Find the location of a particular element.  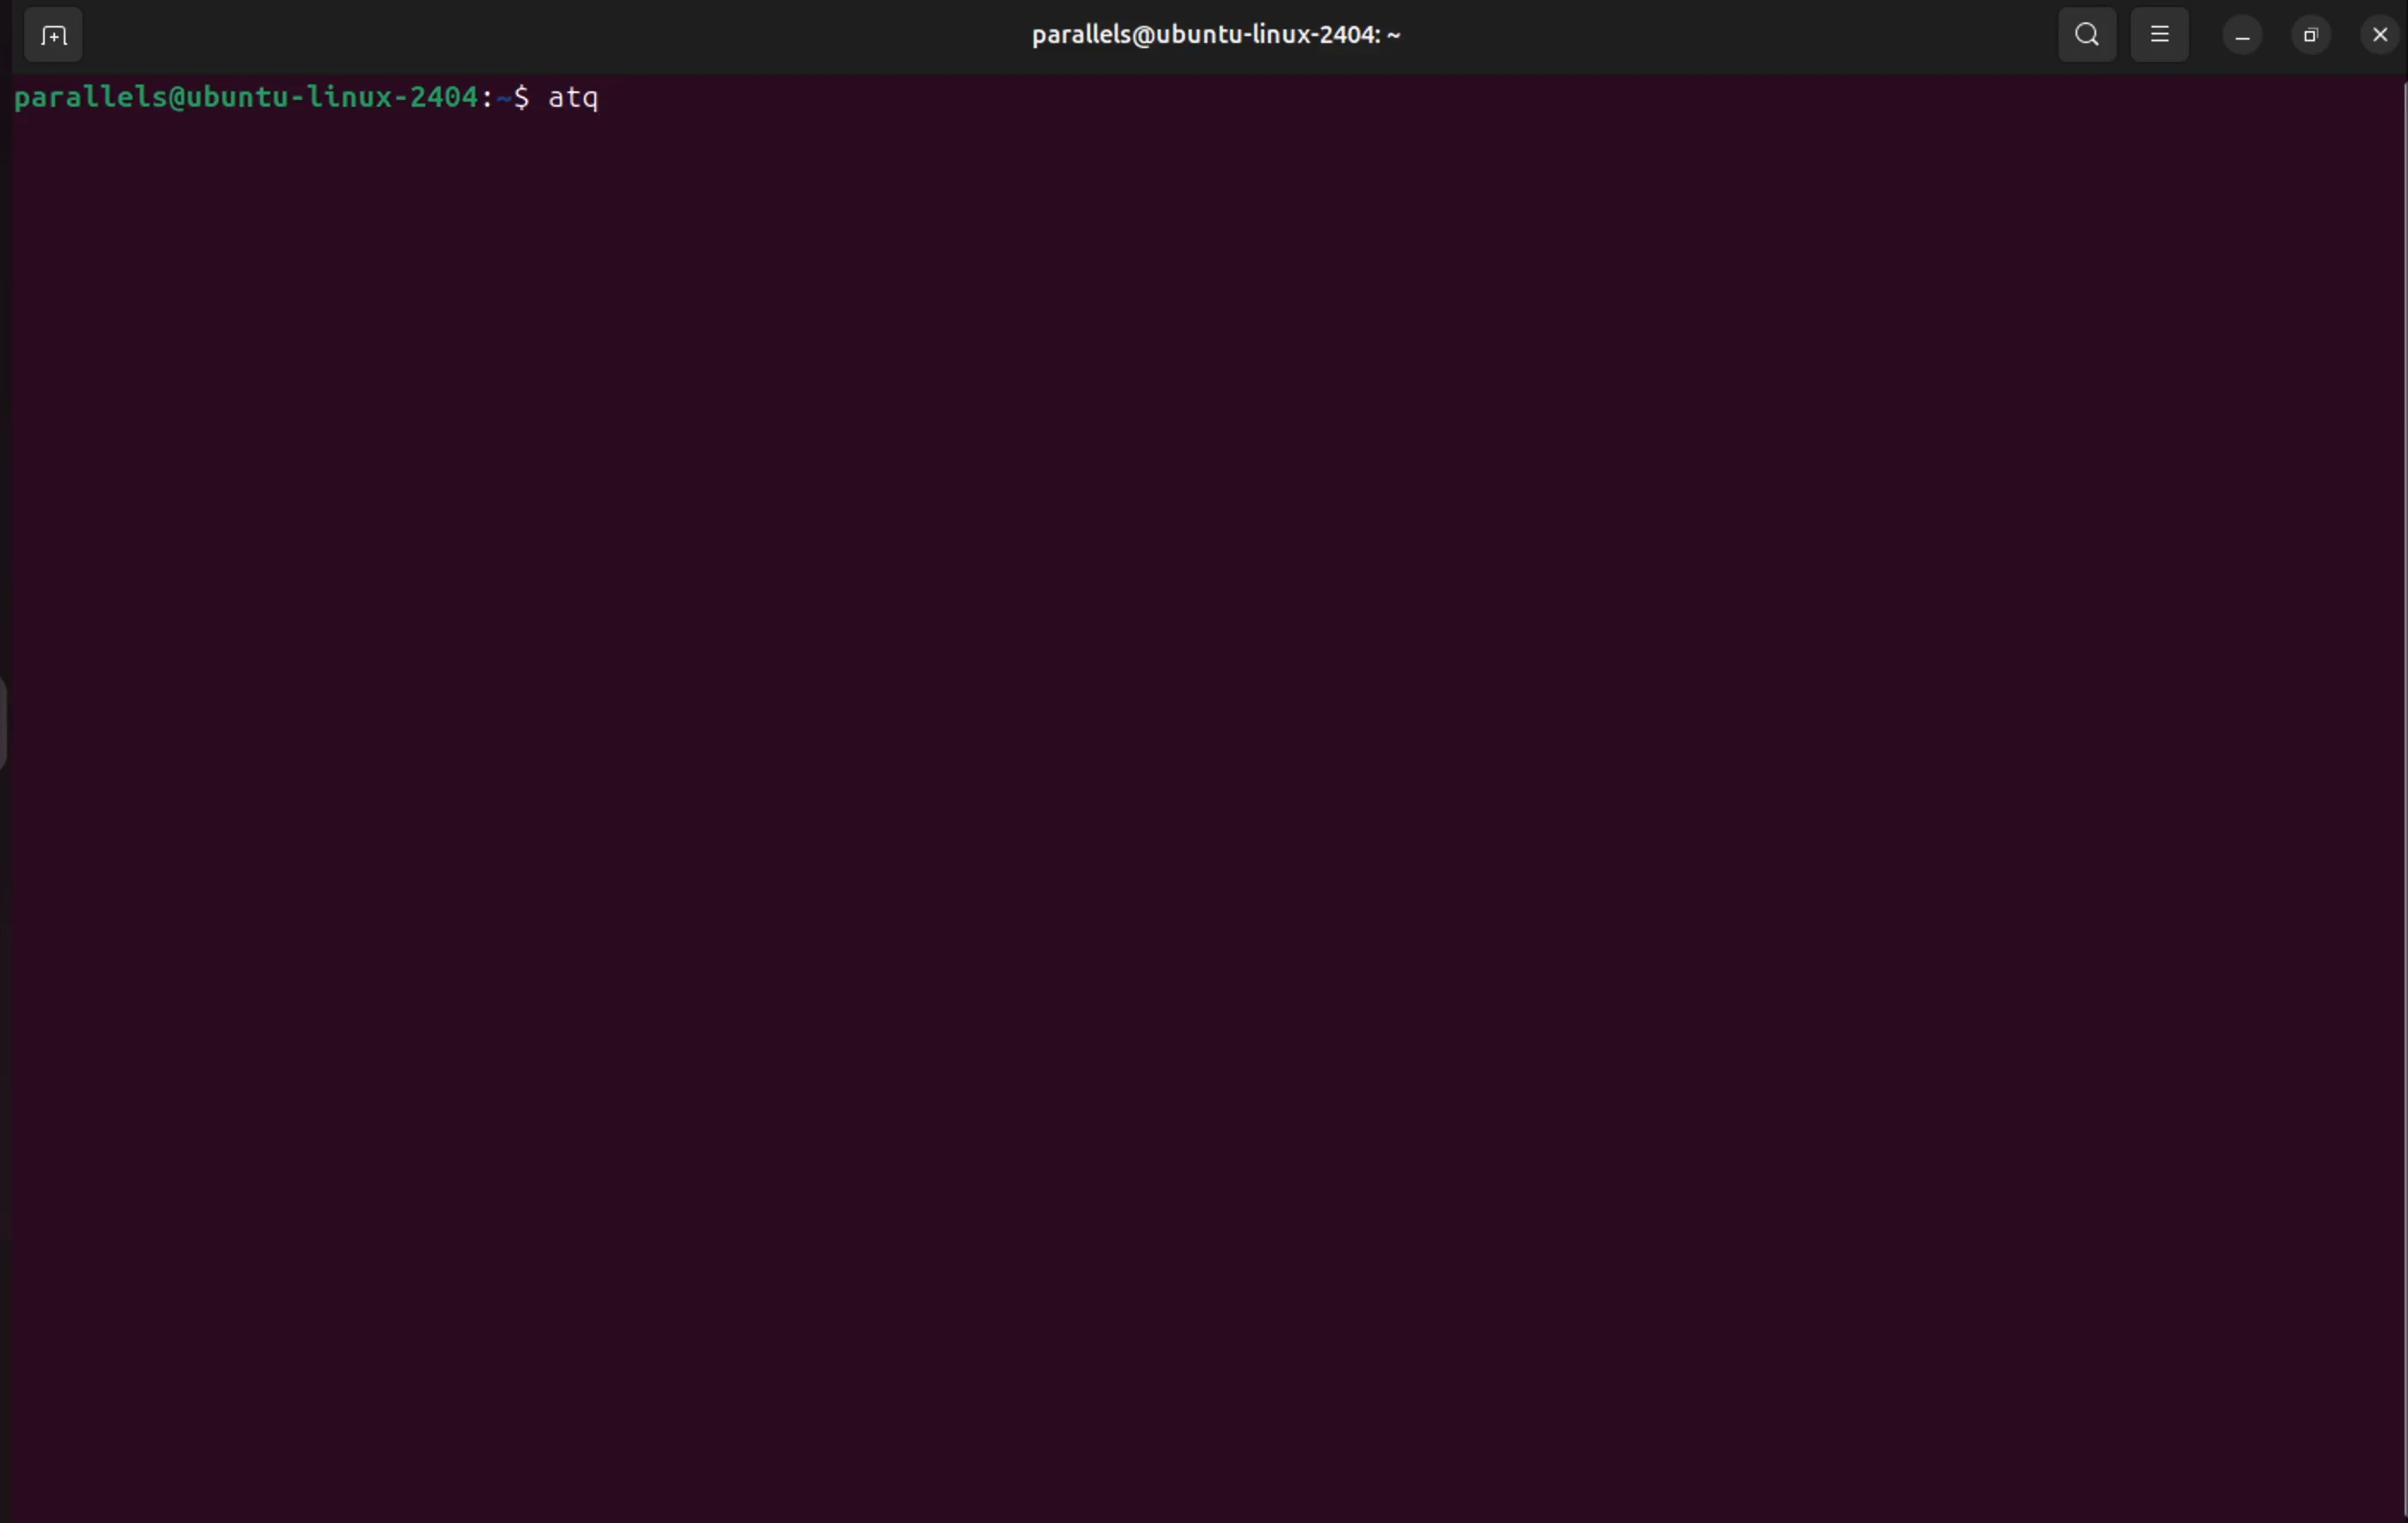

view options is located at coordinates (2163, 37).